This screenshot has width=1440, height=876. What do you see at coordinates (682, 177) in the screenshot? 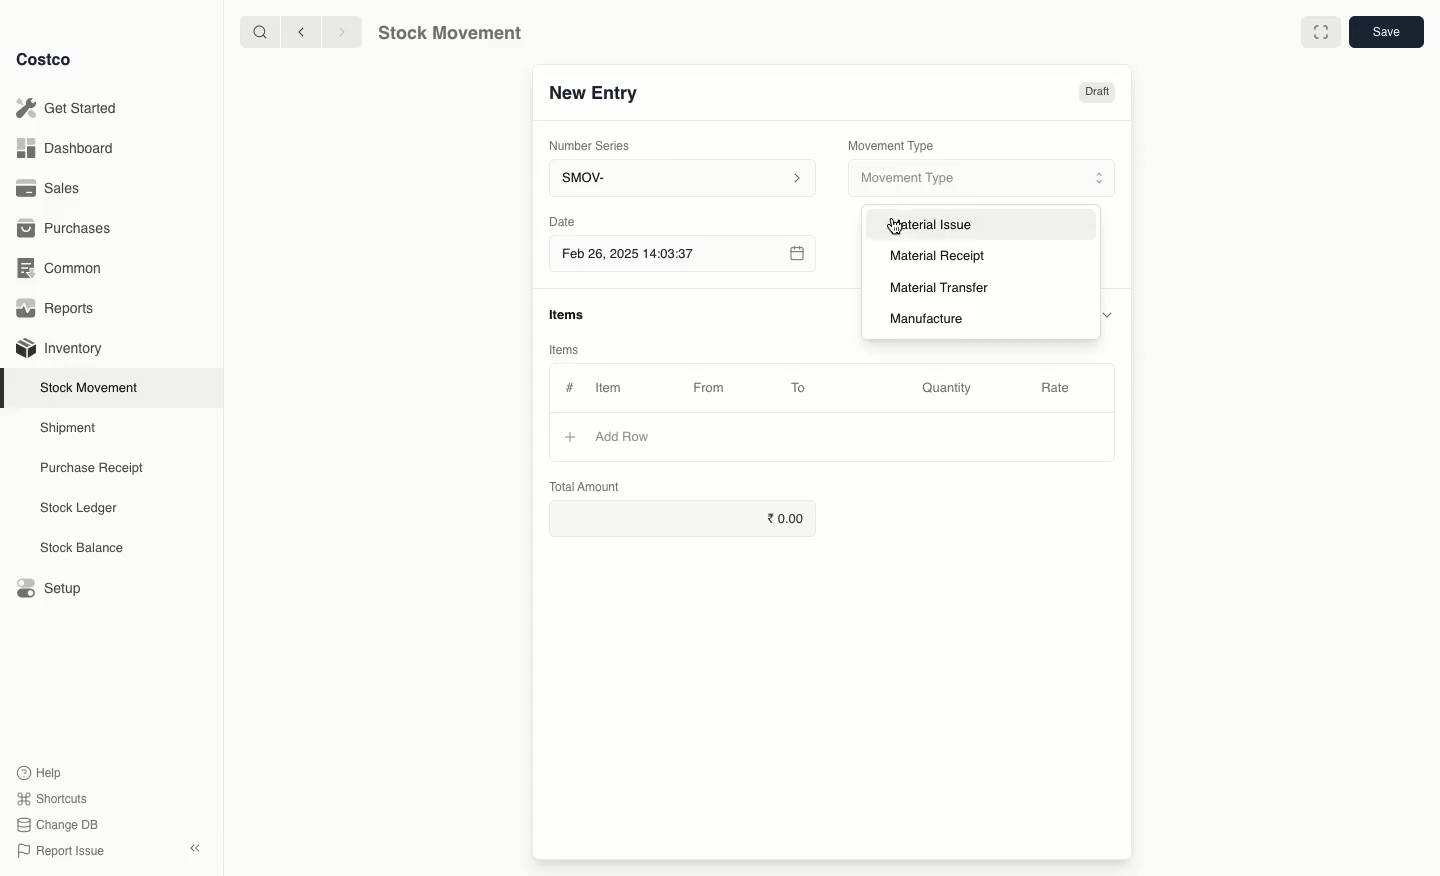
I see `SMOV-` at bounding box center [682, 177].